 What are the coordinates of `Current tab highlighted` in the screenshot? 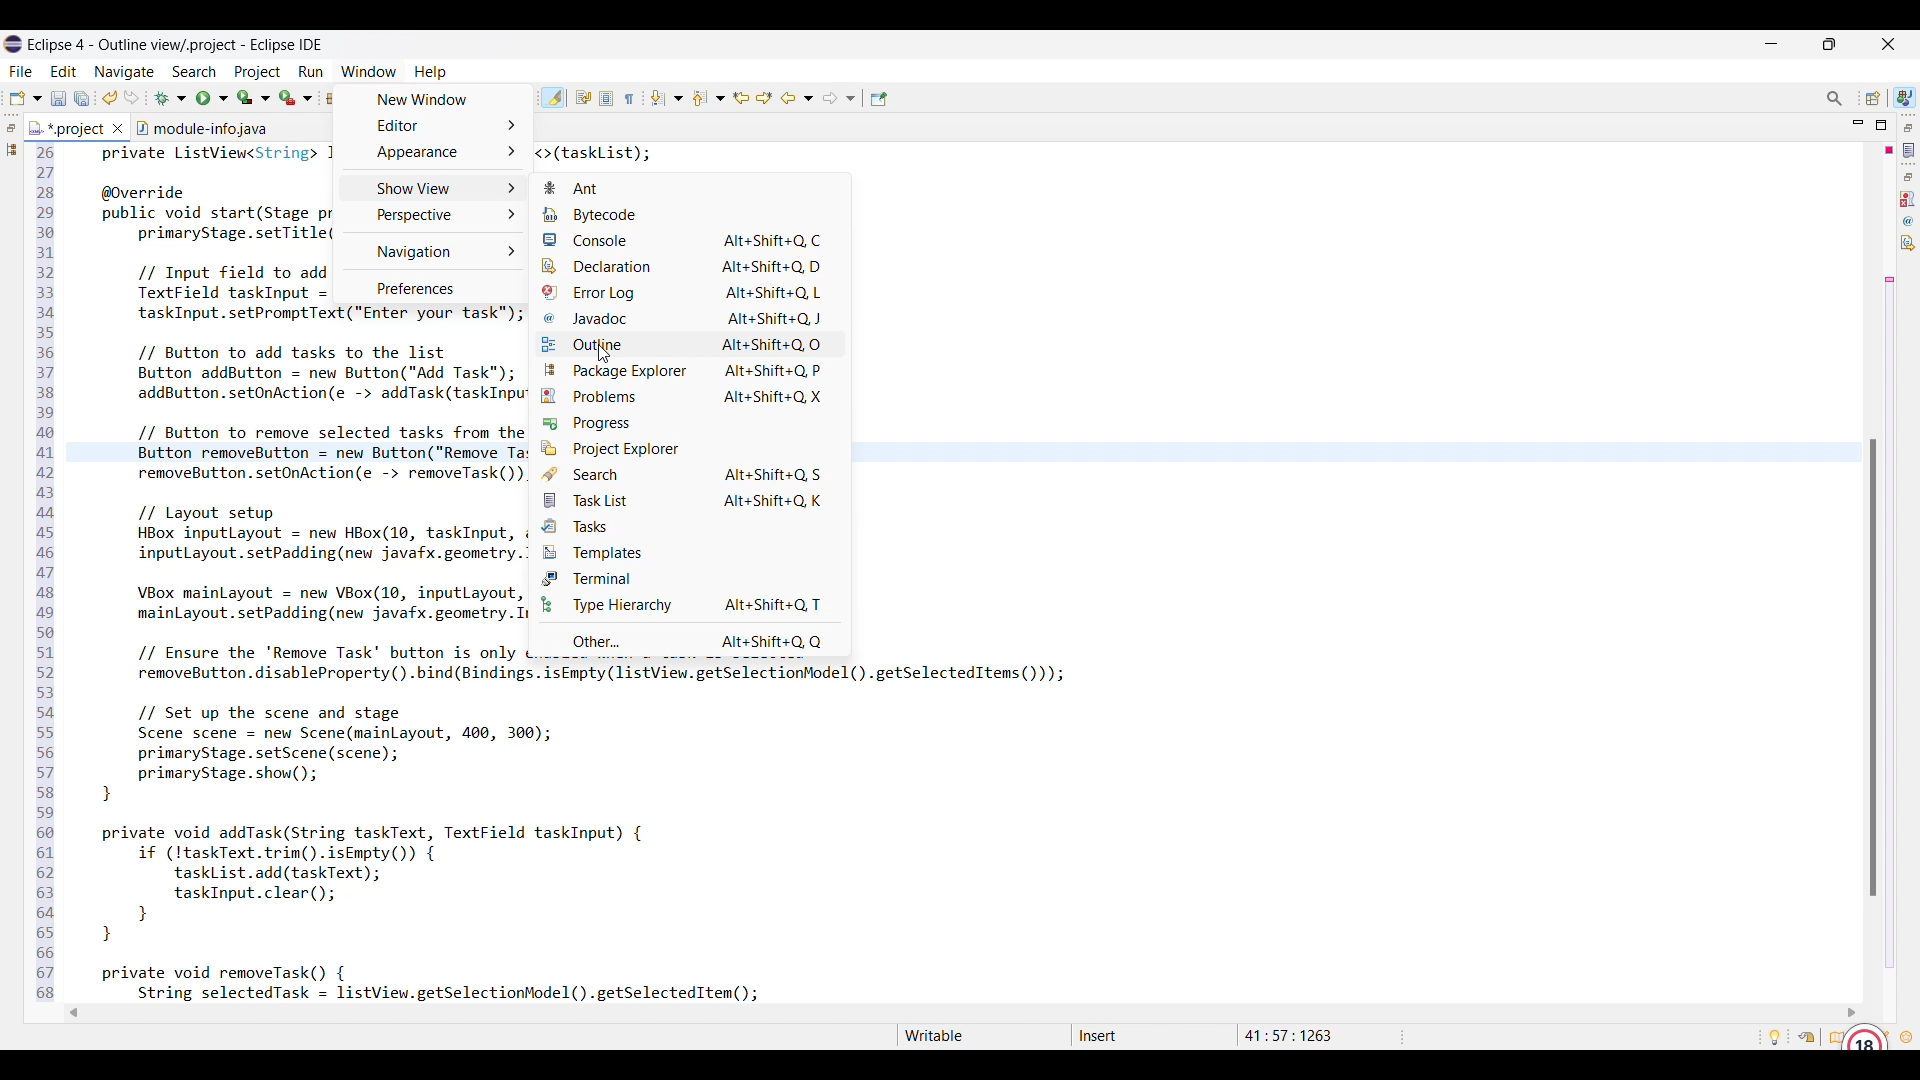 It's located at (67, 127).